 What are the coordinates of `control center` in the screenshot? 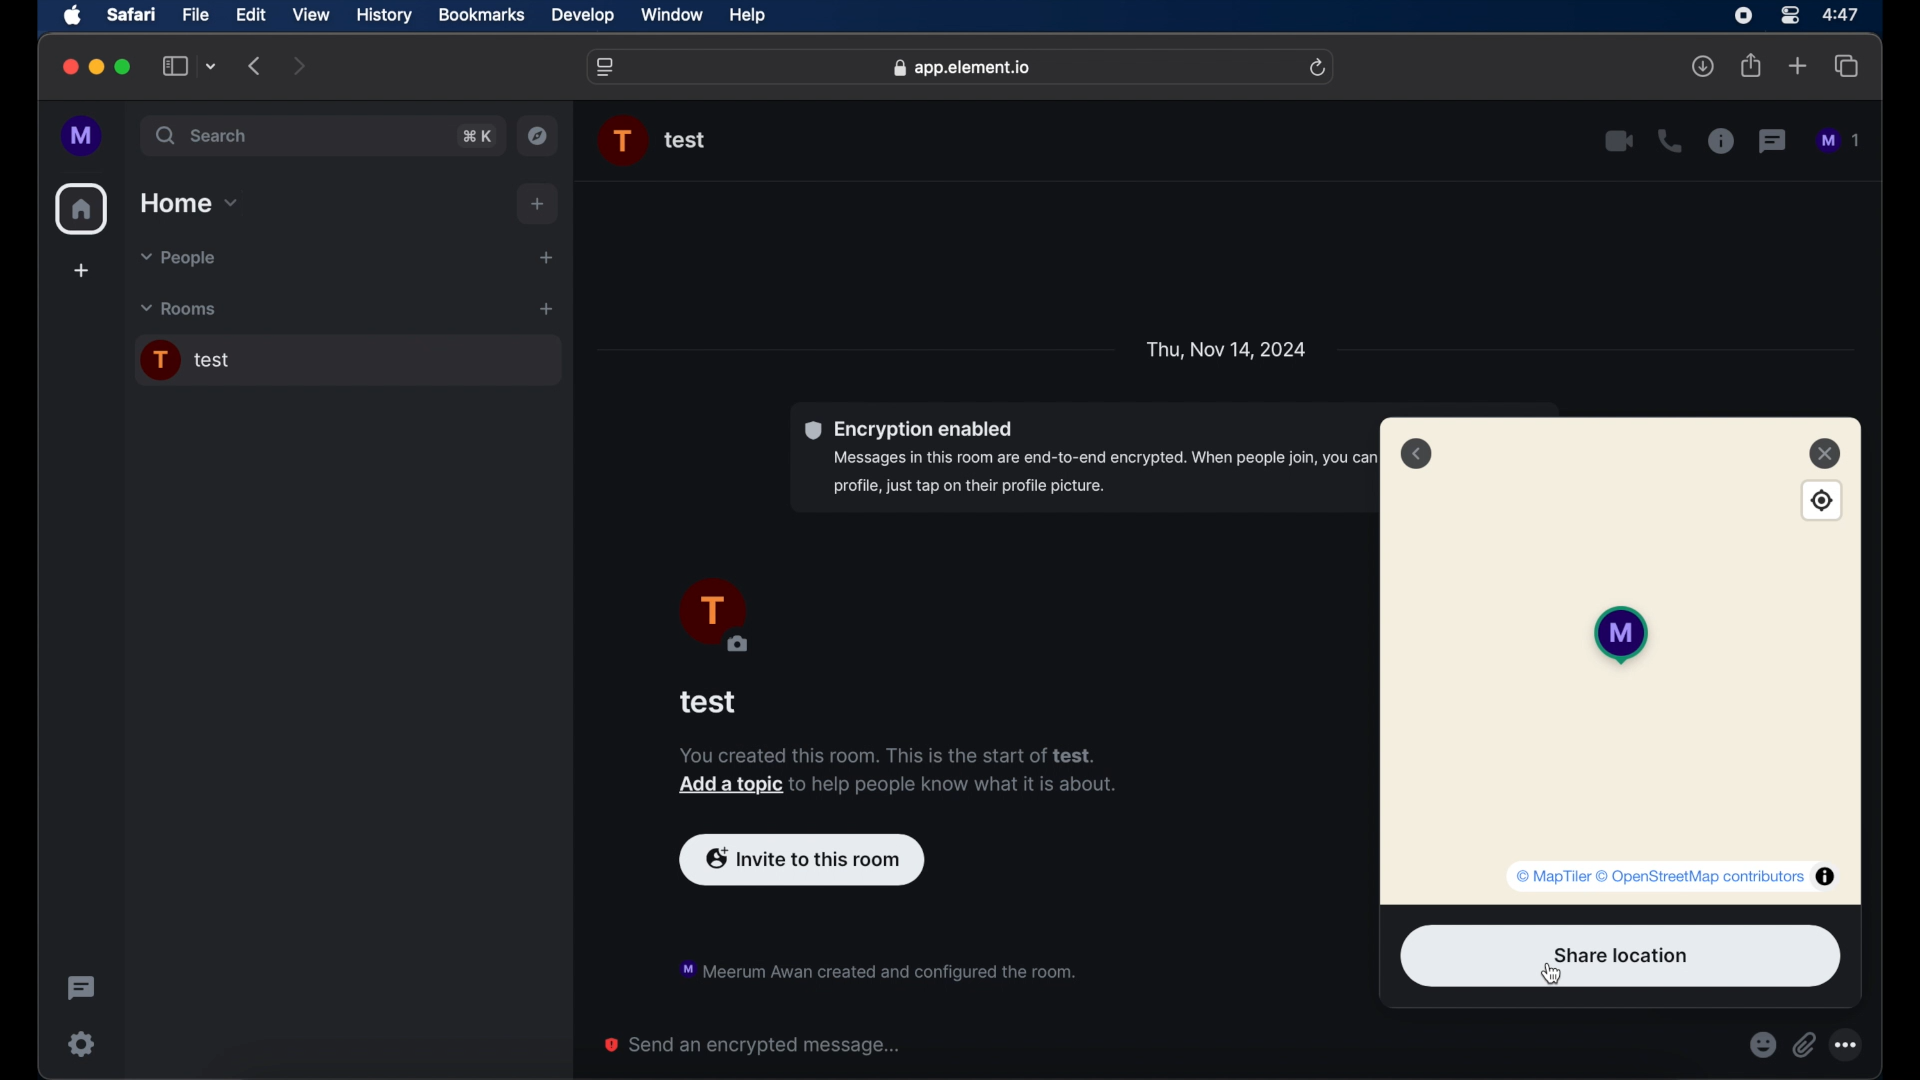 It's located at (1788, 14).